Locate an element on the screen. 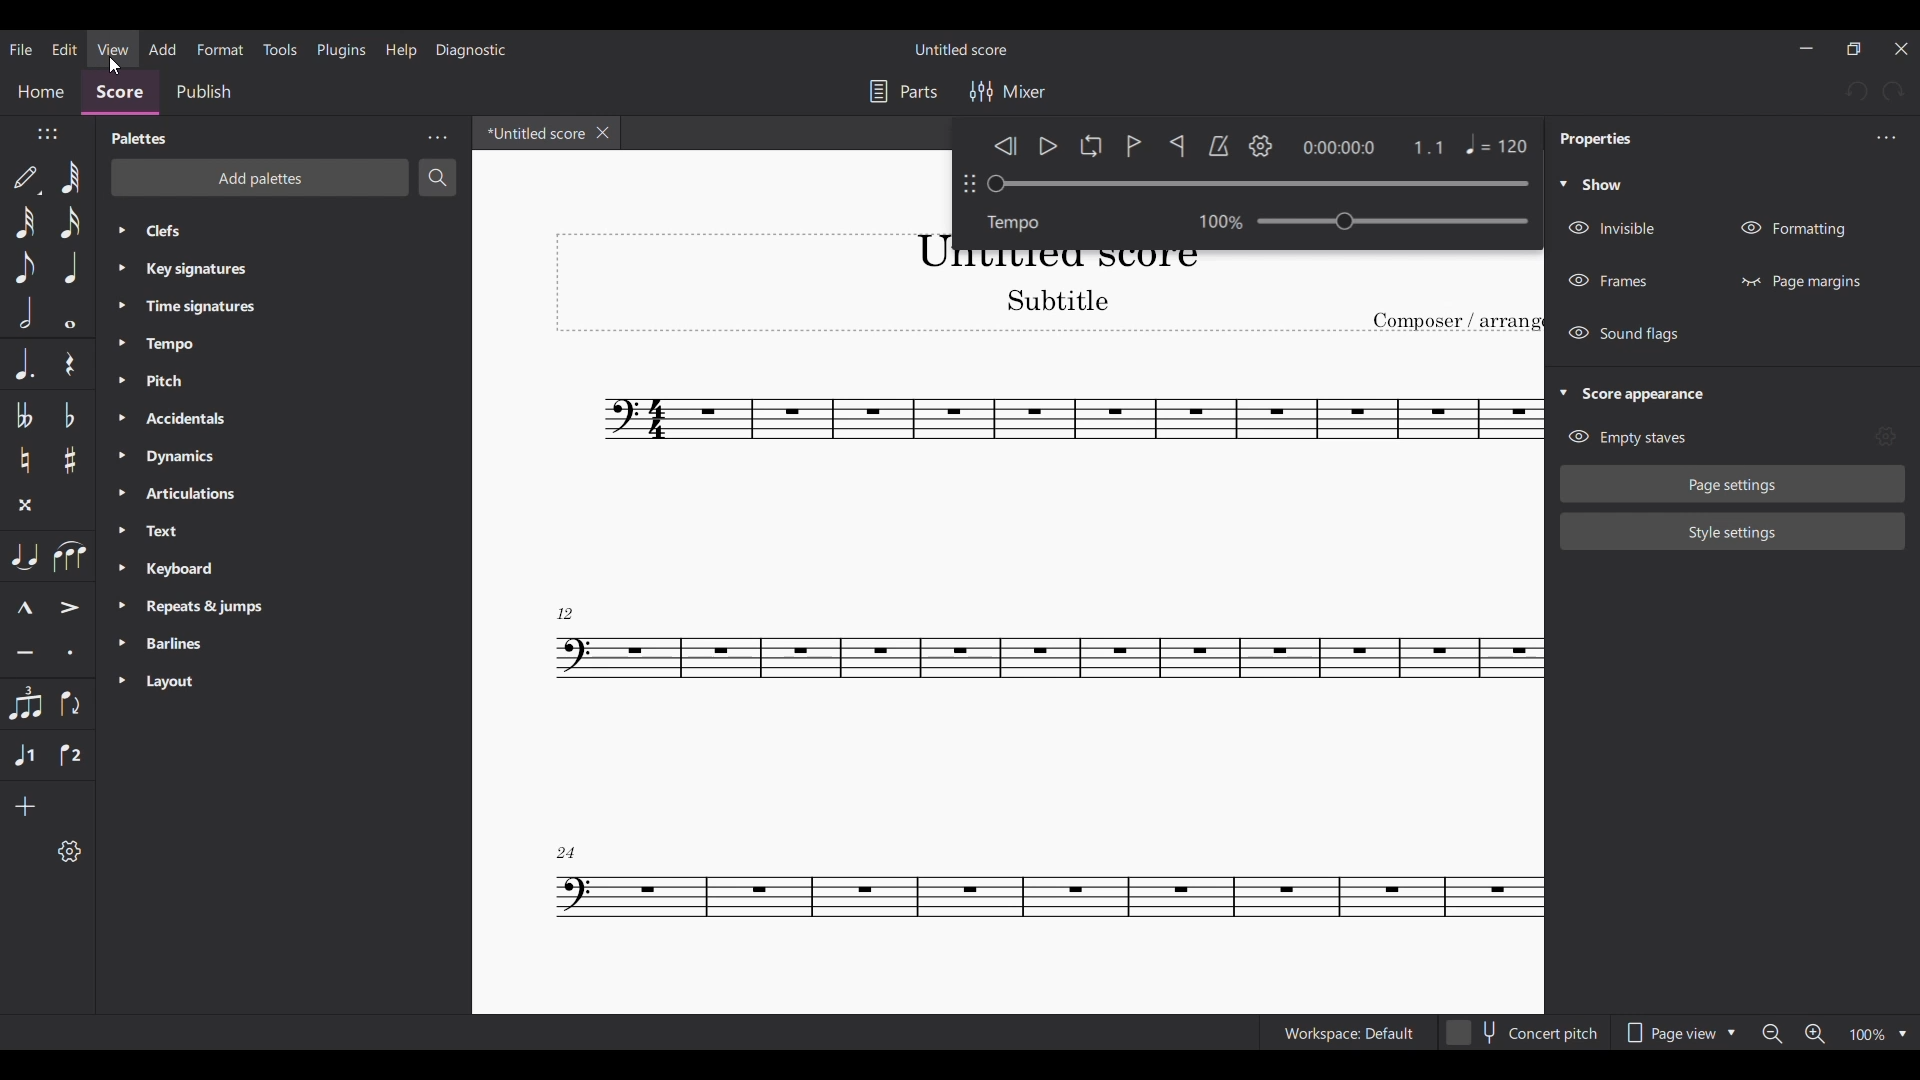 The image size is (1920, 1080). Sound flags is located at coordinates (1627, 334).